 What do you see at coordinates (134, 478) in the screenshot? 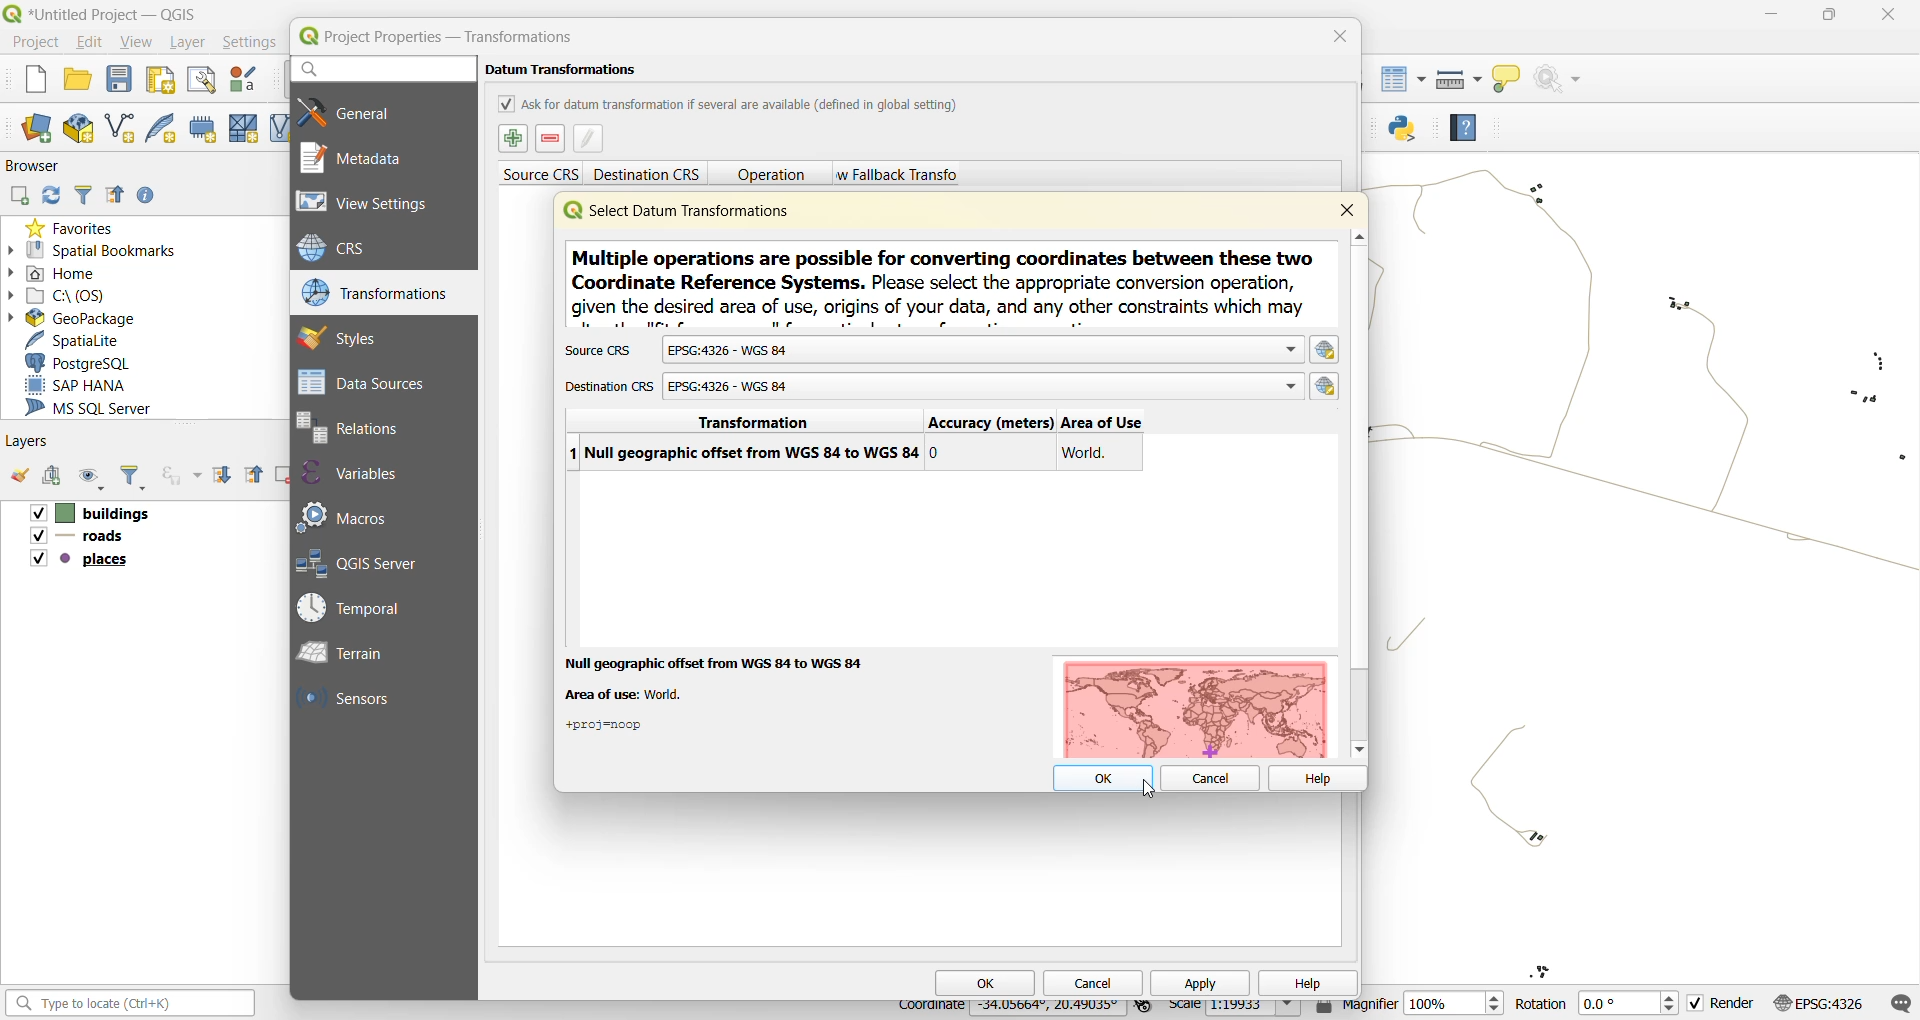
I see `filter` at bounding box center [134, 478].